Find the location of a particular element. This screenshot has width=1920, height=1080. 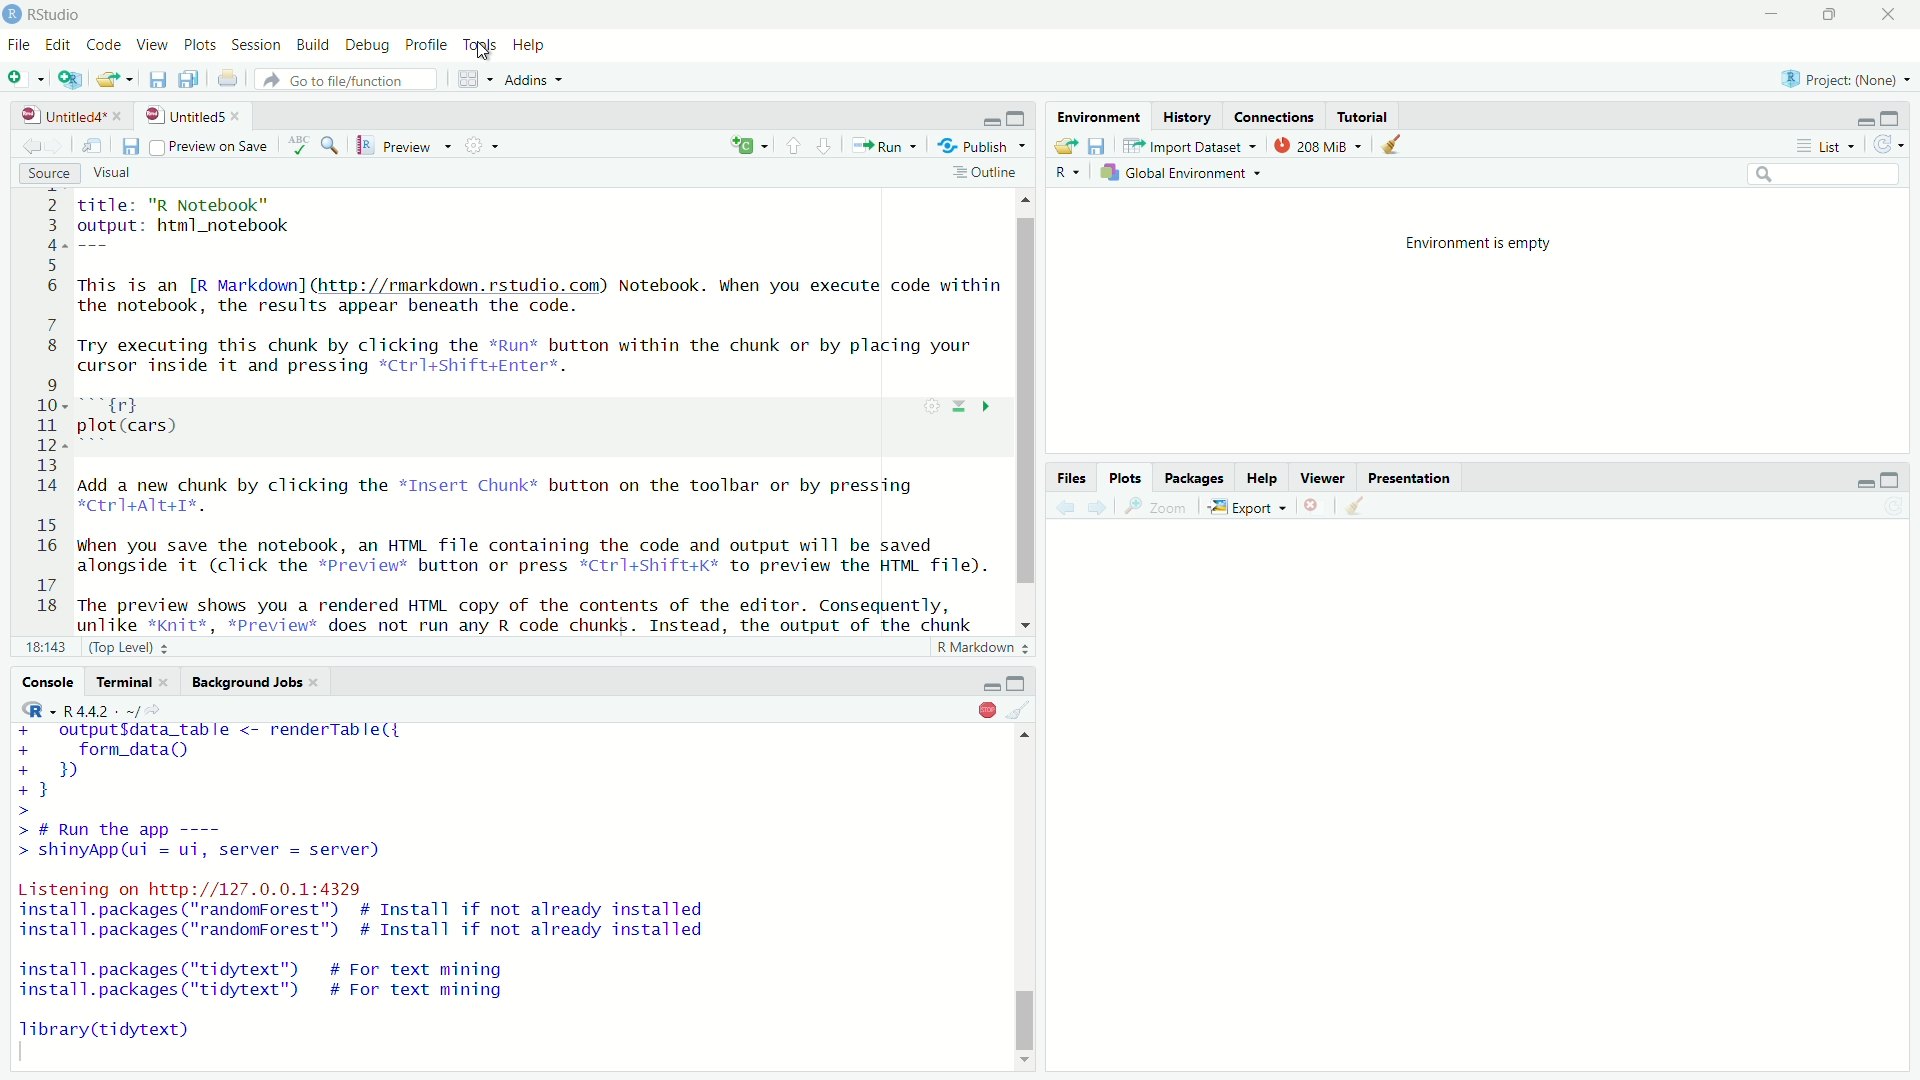

Toys is located at coordinates (479, 46).